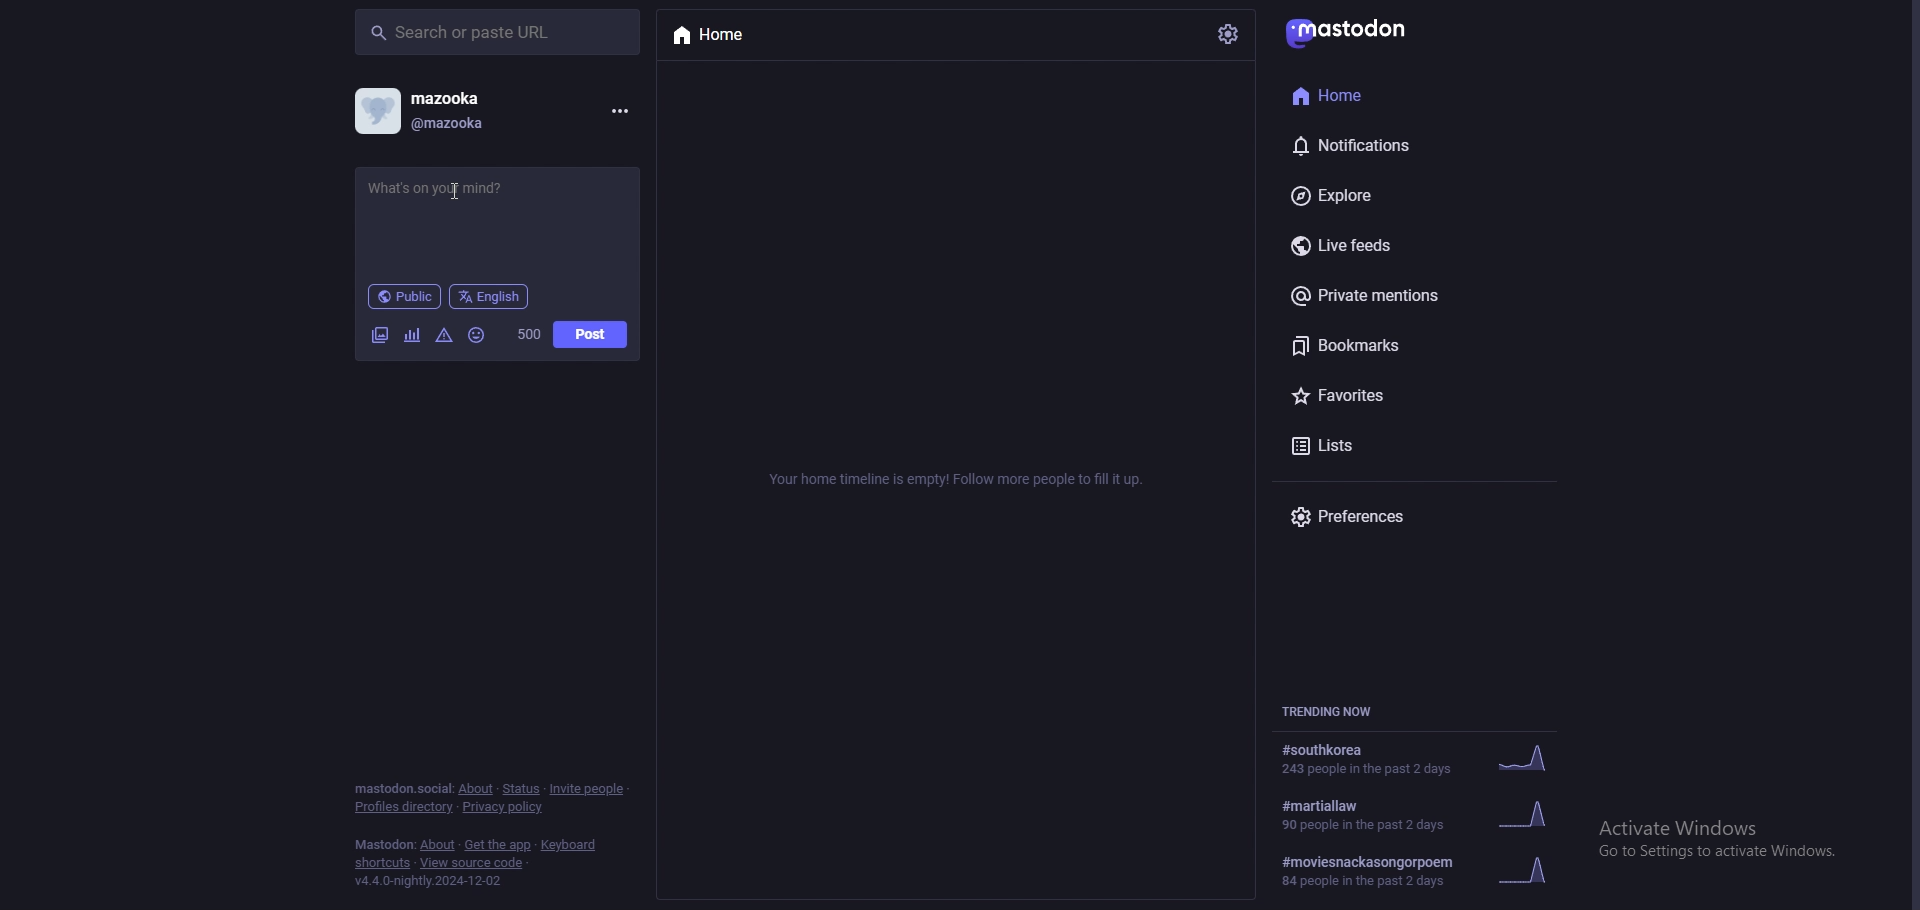 The image size is (1920, 910). What do you see at coordinates (462, 189) in the screenshot?
I see `status input` at bounding box center [462, 189].